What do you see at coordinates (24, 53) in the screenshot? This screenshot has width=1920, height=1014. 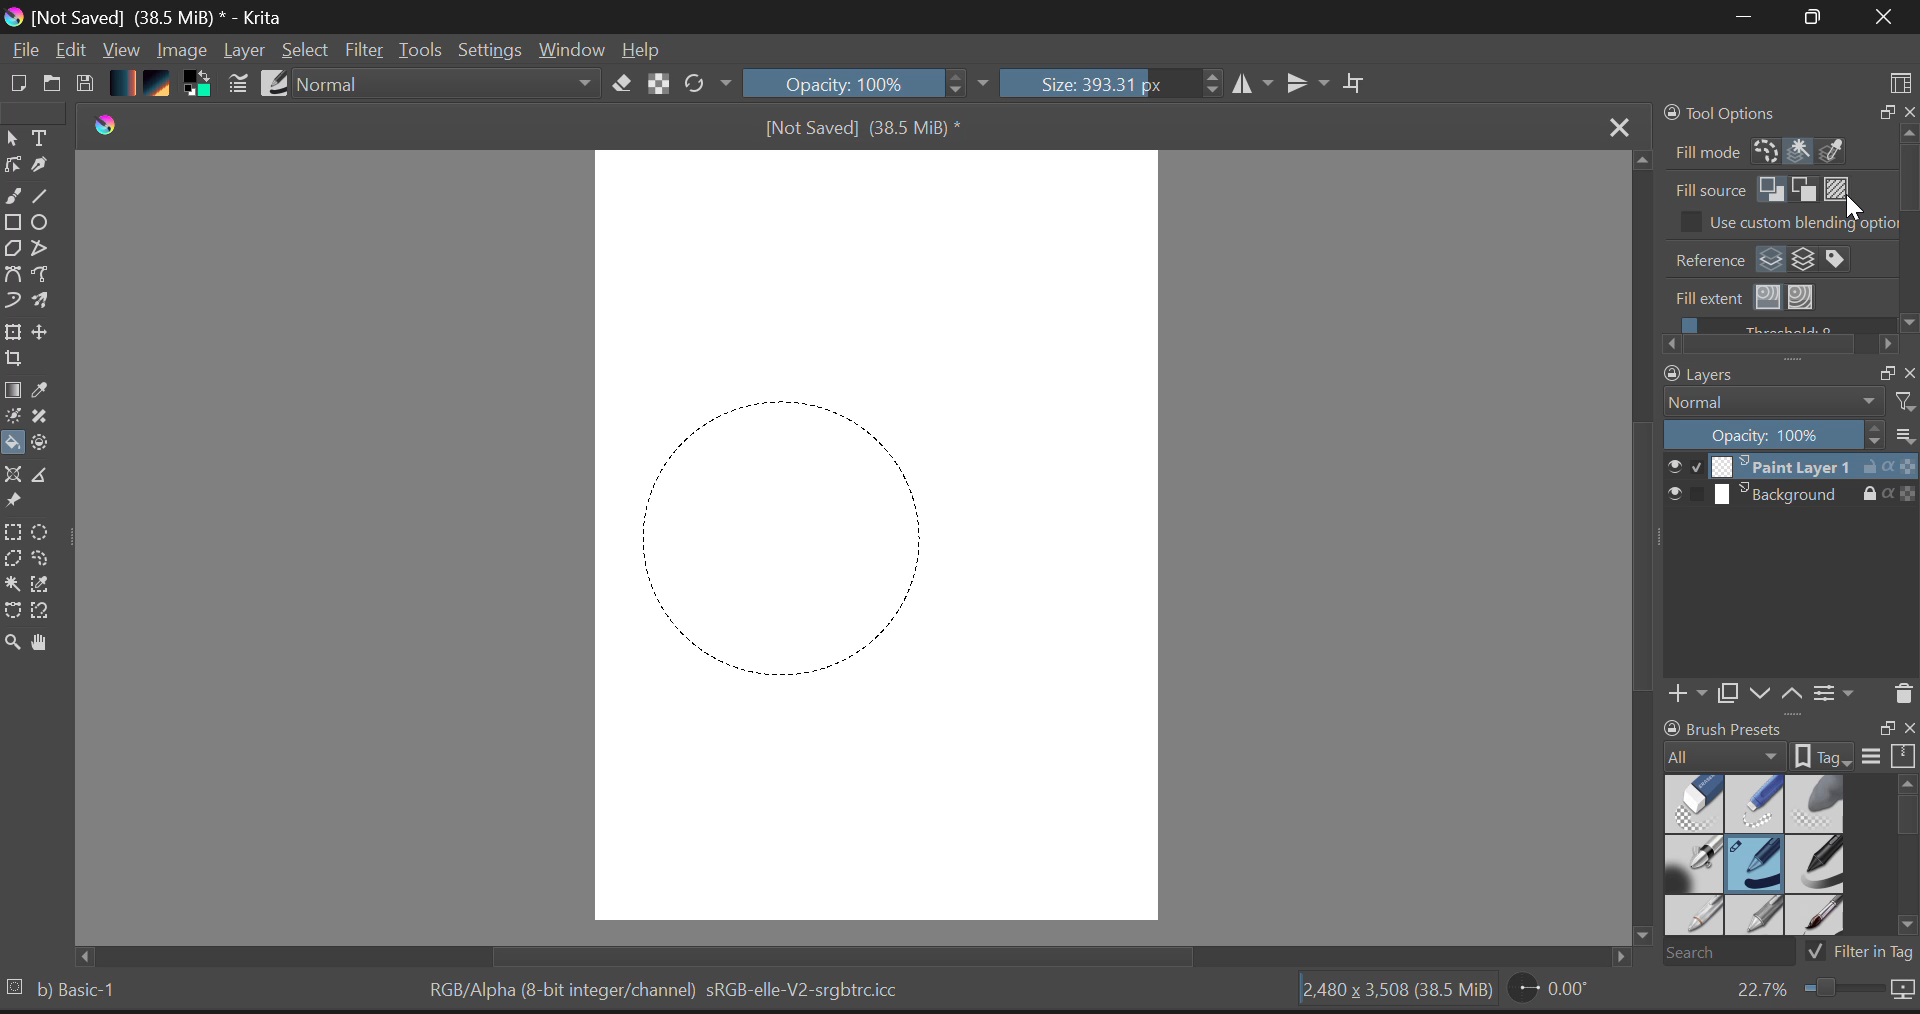 I see `File` at bounding box center [24, 53].